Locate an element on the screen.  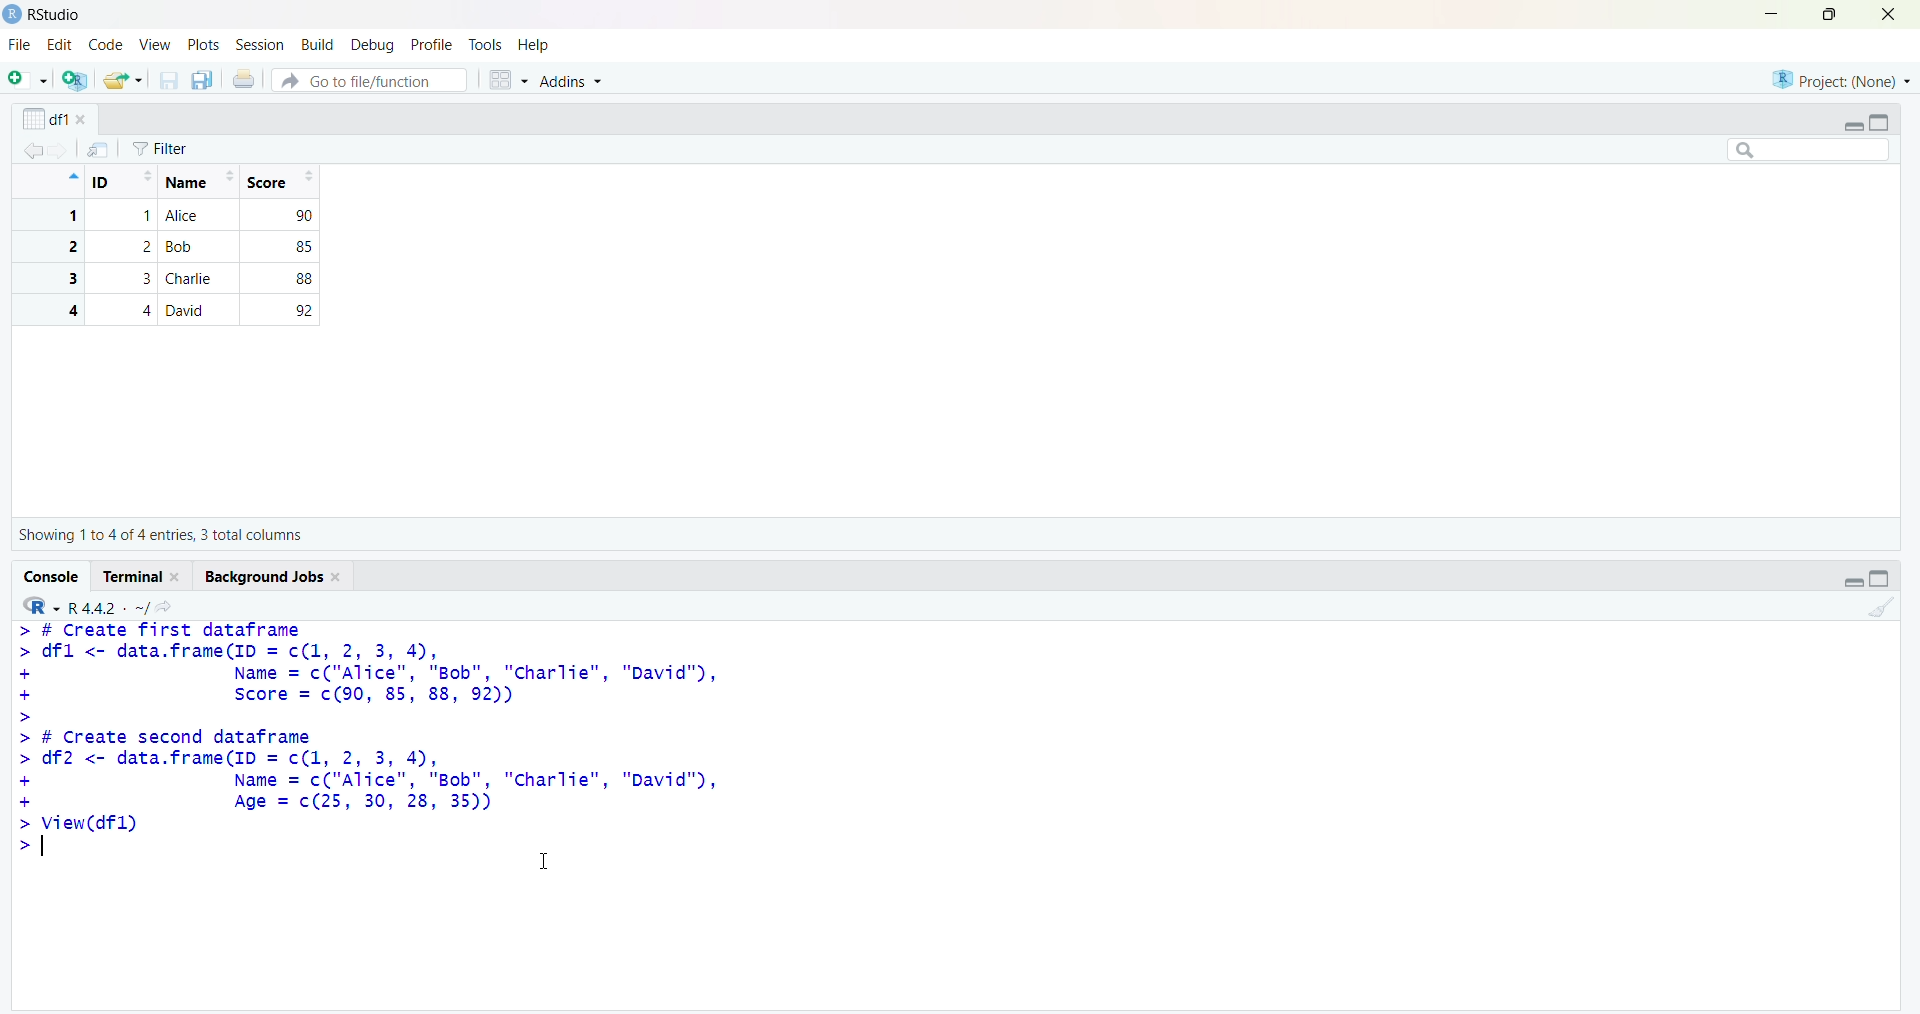
icon is located at coordinates (72, 176).